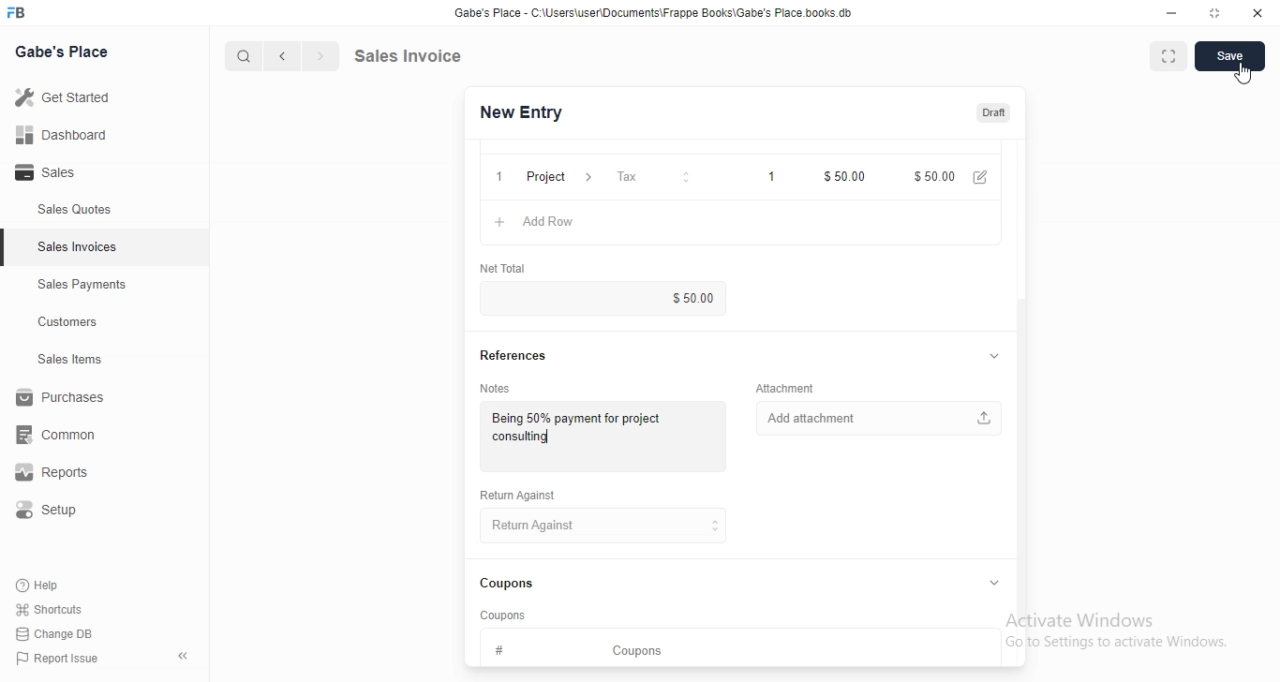 The height and width of the screenshot is (682, 1280). Describe the element at coordinates (601, 425) in the screenshot. I see `Being 50% payment for project consulting` at that location.